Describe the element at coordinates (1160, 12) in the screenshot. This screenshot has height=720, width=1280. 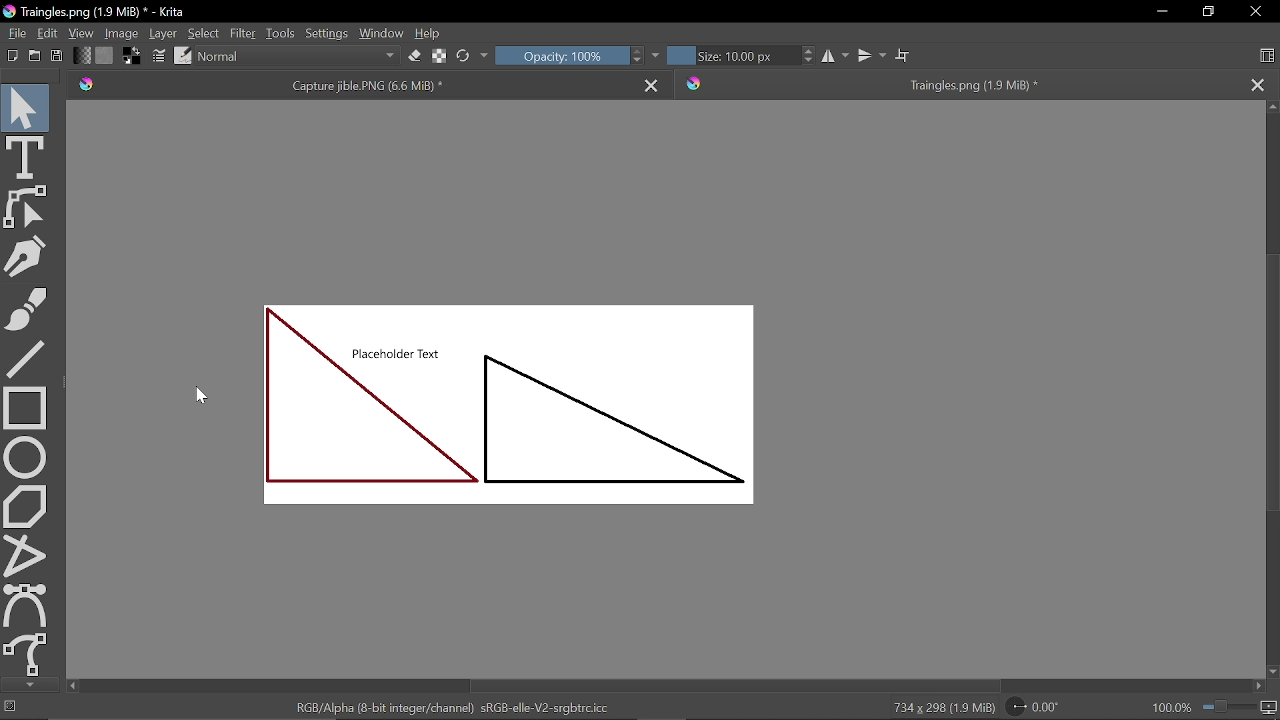
I see `Minimize` at that location.